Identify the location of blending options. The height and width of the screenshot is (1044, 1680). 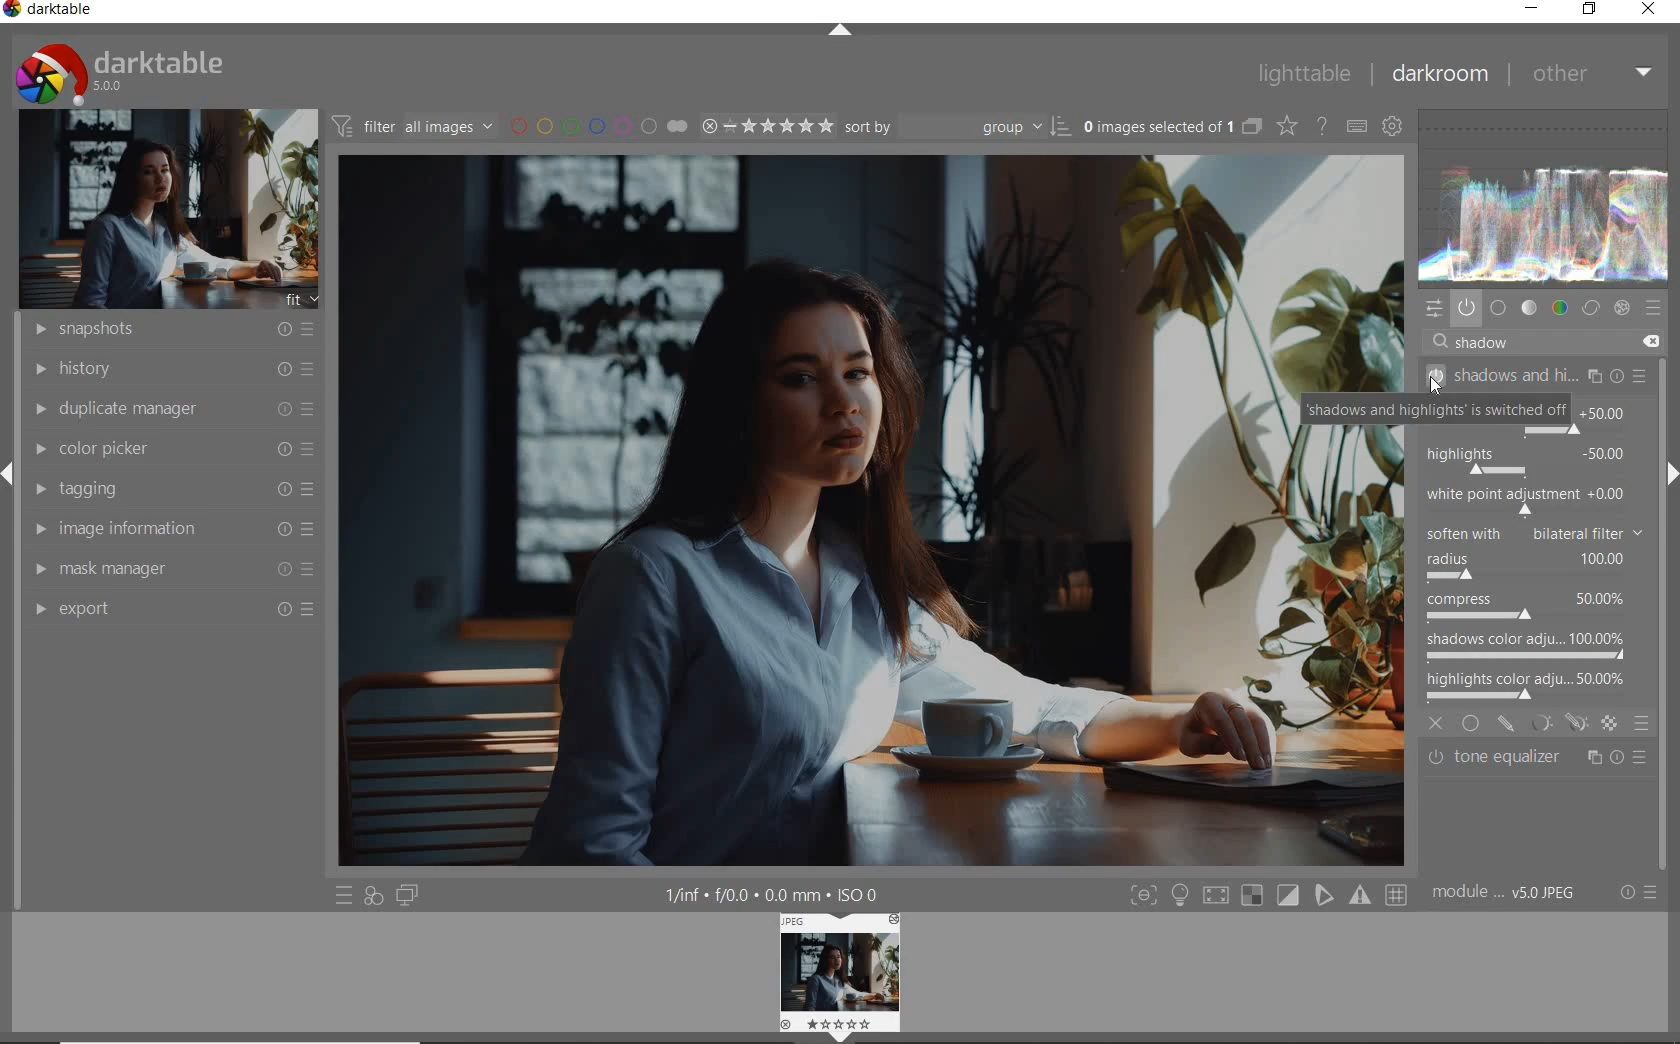
(1642, 723).